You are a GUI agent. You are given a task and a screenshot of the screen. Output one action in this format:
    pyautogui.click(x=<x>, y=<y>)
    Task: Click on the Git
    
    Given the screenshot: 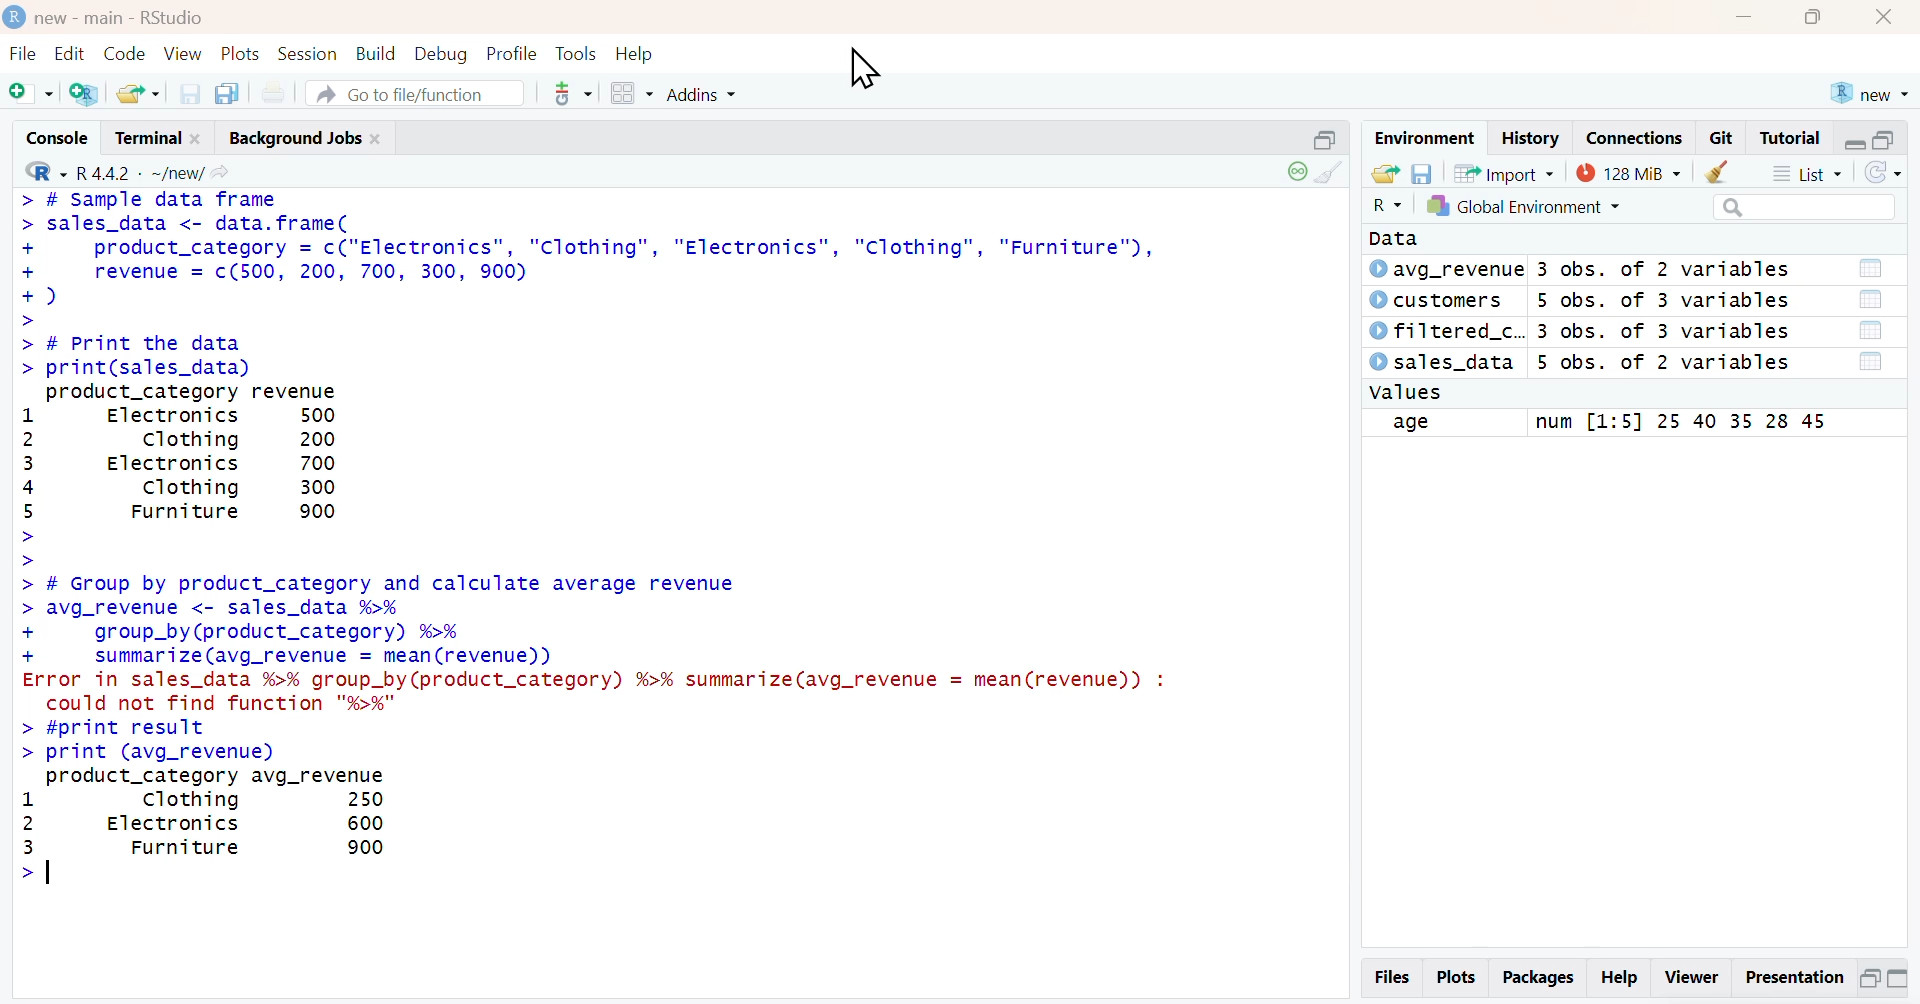 What is the action you would take?
    pyautogui.click(x=1722, y=138)
    